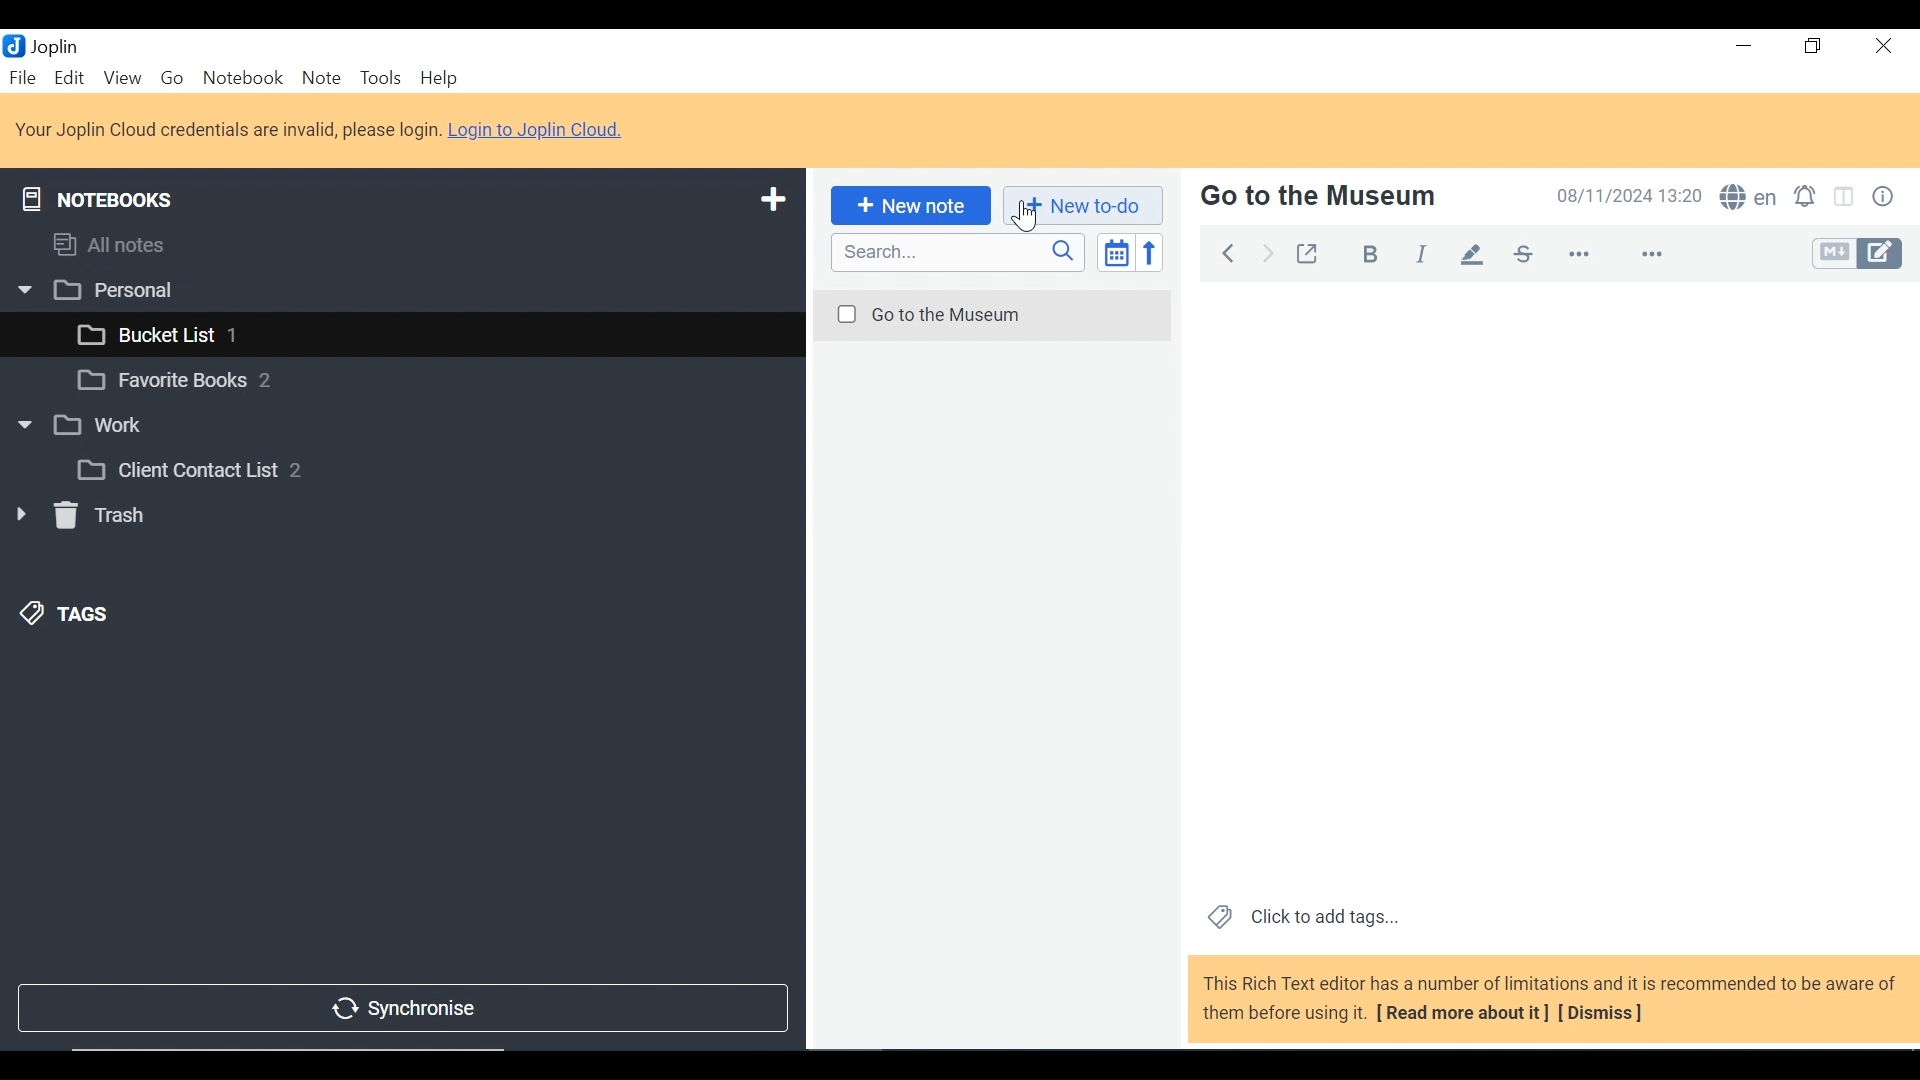  I want to click on Italics, so click(1421, 255).